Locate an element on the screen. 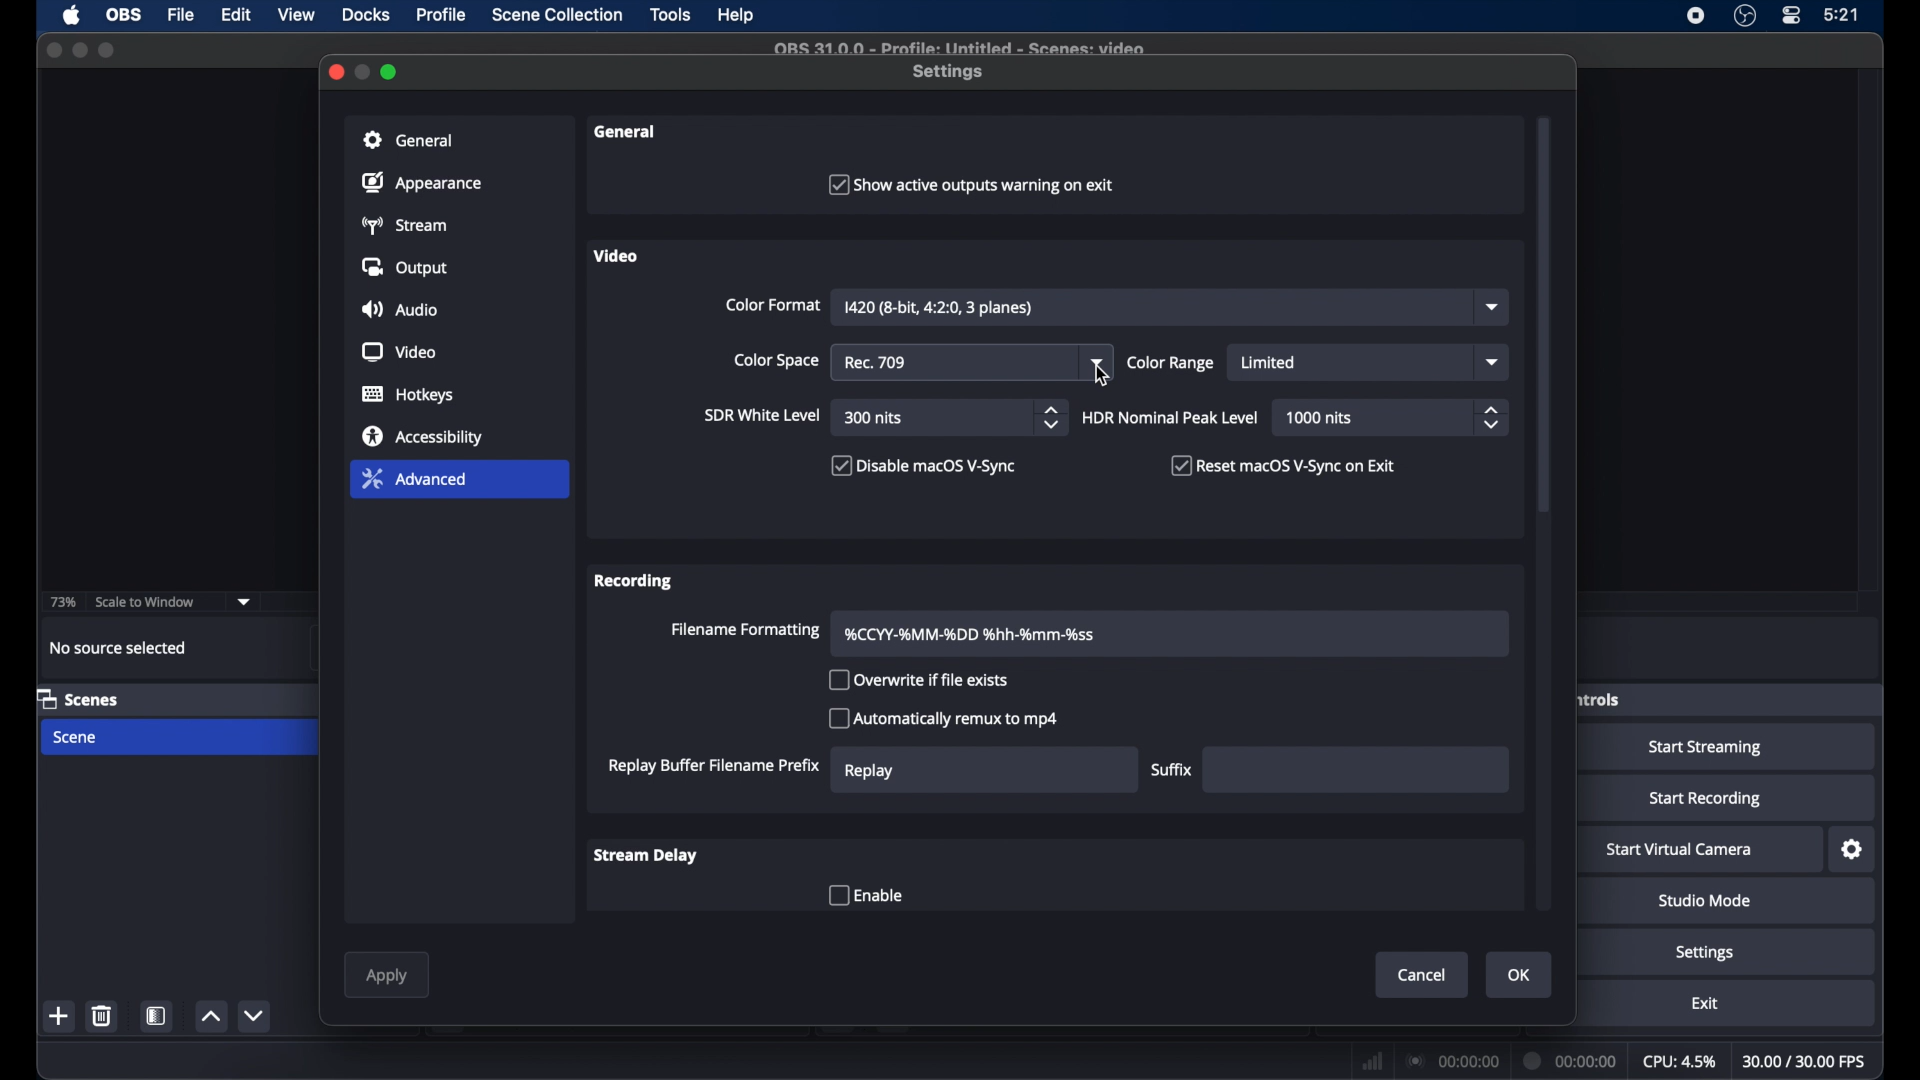 The width and height of the screenshot is (1920, 1080). checkbox is located at coordinates (1284, 465).